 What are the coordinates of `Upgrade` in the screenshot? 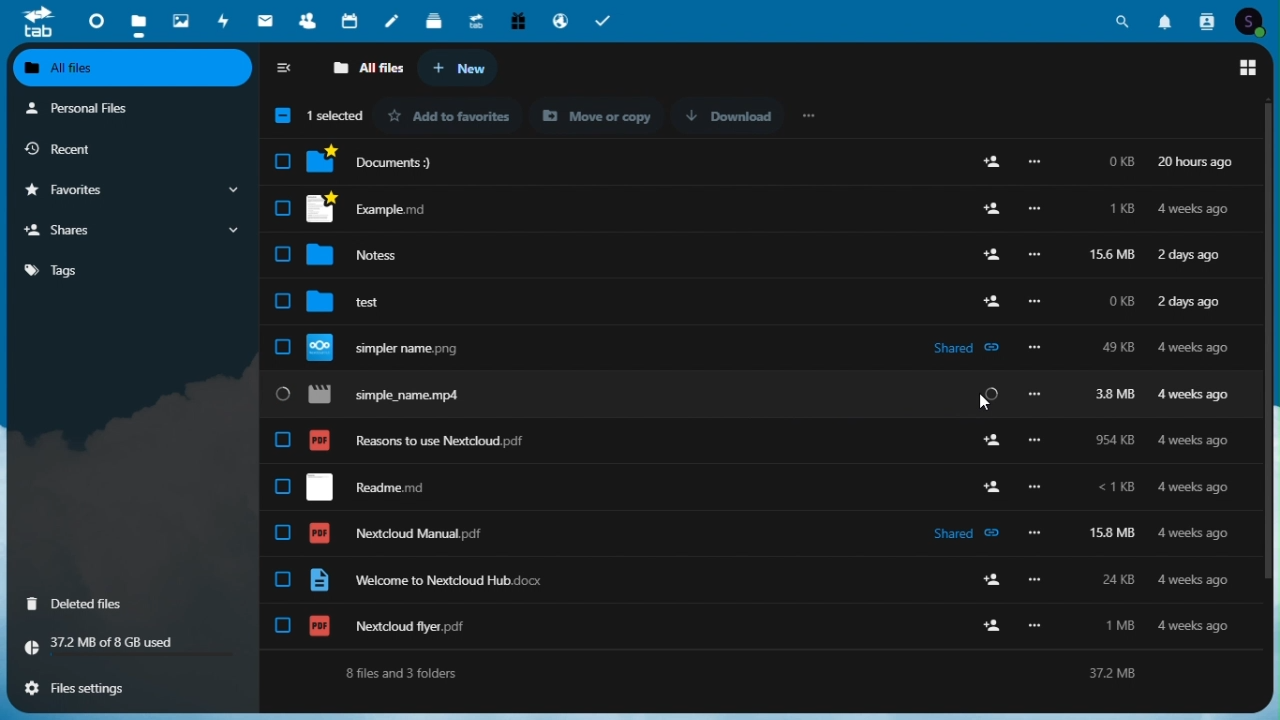 It's located at (476, 20).